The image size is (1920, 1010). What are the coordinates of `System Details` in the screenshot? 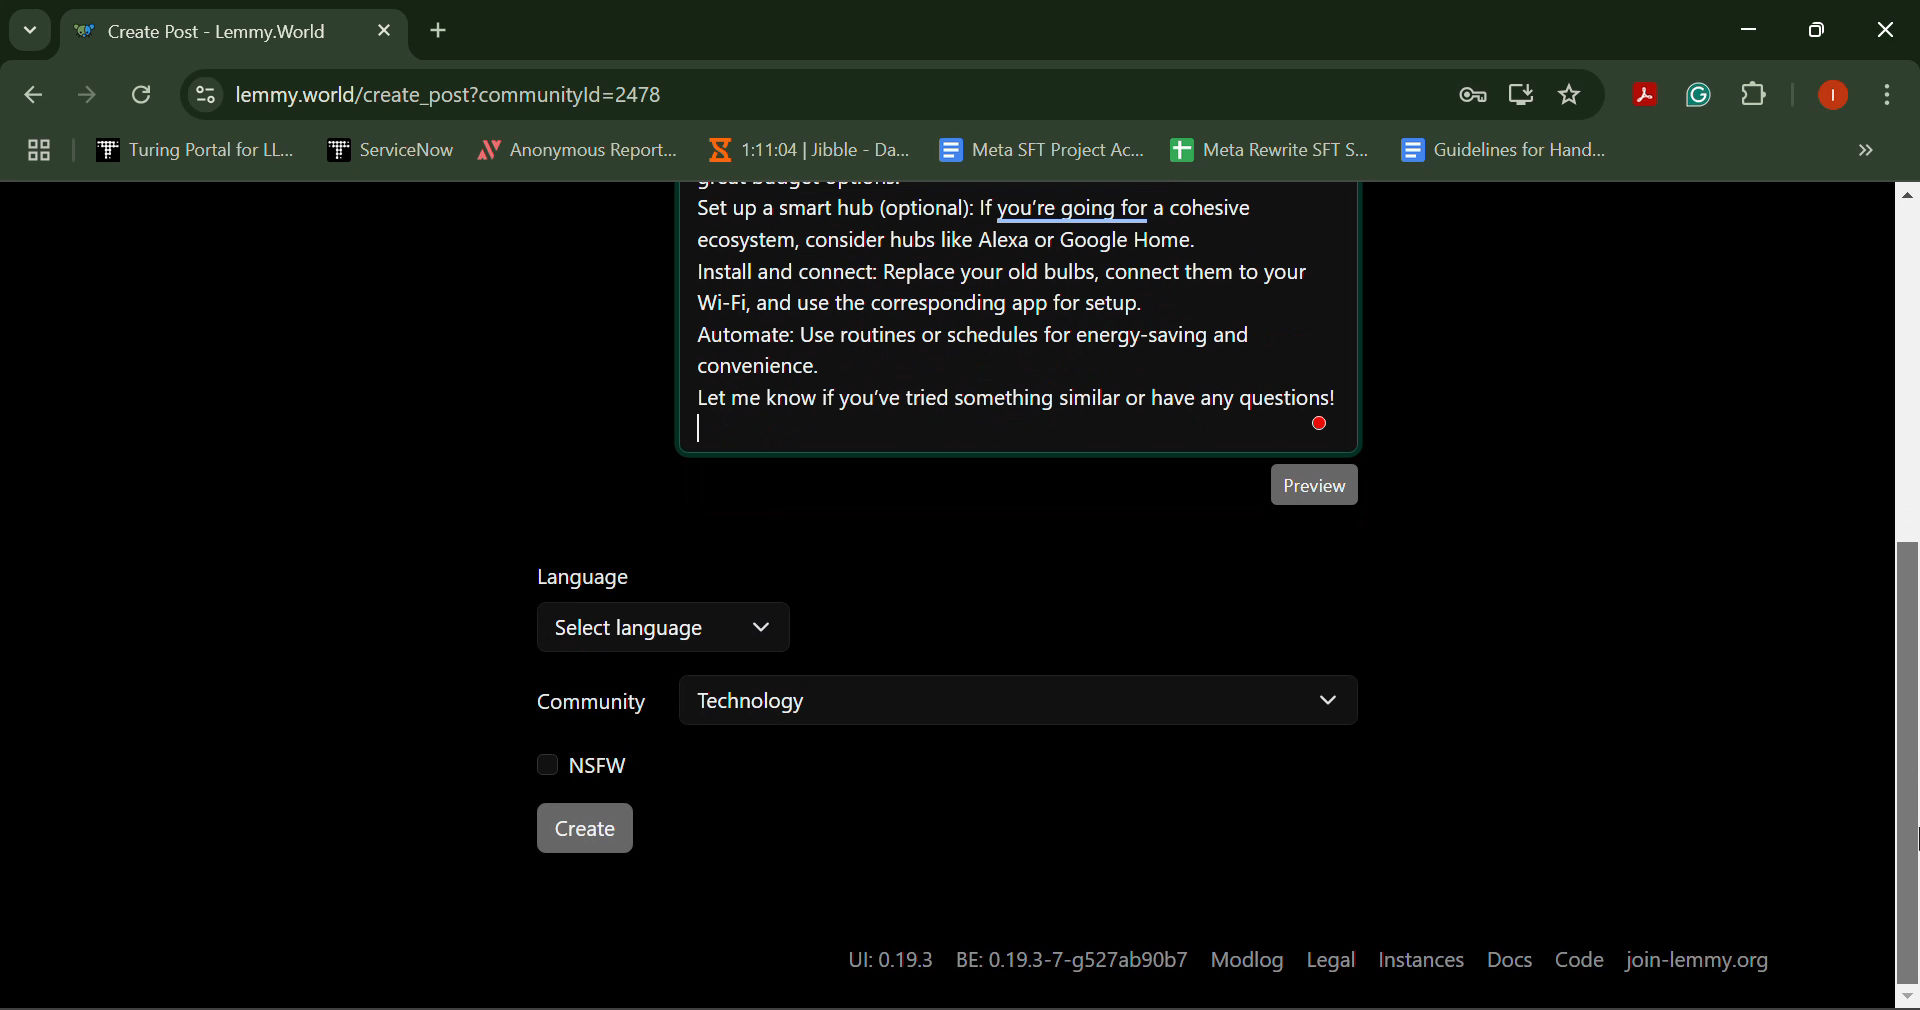 It's located at (1006, 954).